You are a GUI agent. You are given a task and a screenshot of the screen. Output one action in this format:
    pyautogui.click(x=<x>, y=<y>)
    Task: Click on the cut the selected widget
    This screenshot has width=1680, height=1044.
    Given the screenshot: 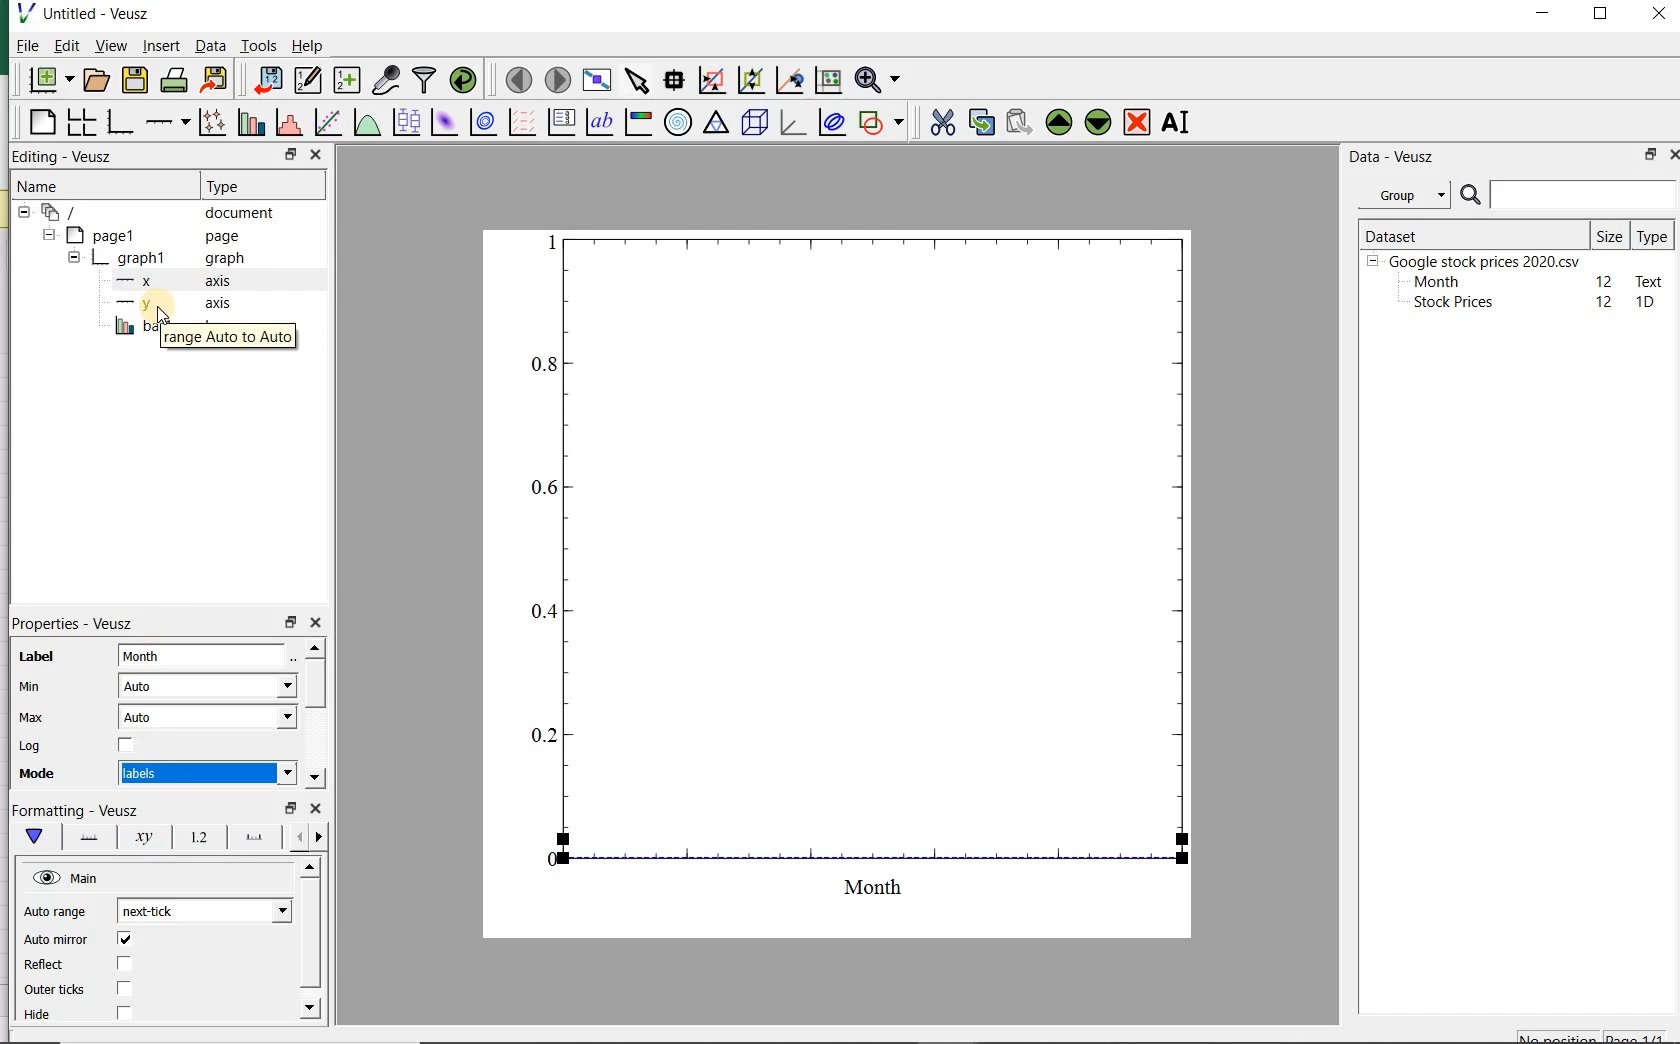 What is the action you would take?
    pyautogui.click(x=944, y=125)
    